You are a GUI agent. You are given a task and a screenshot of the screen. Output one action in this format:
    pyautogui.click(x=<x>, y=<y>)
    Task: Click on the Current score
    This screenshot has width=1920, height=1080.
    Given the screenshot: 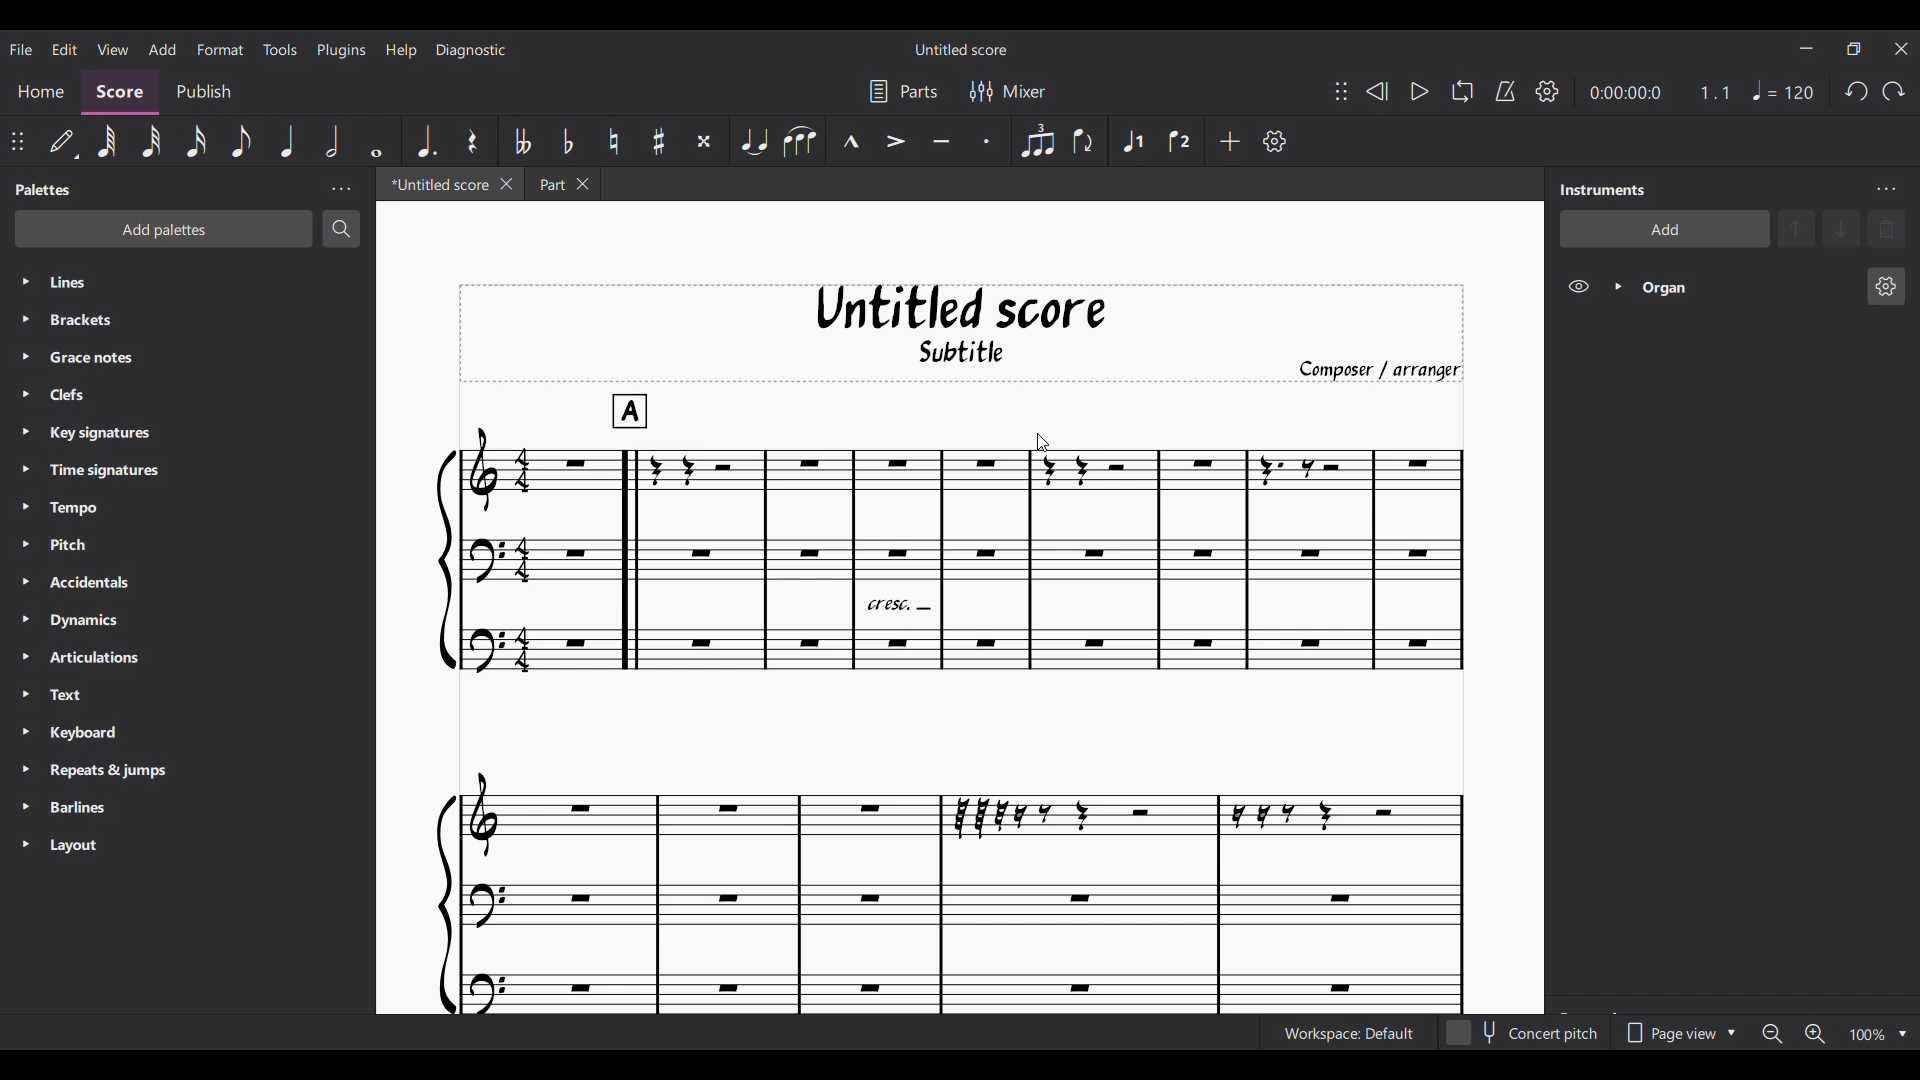 What is the action you would take?
    pyautogui.click(x=949, y=703)
    